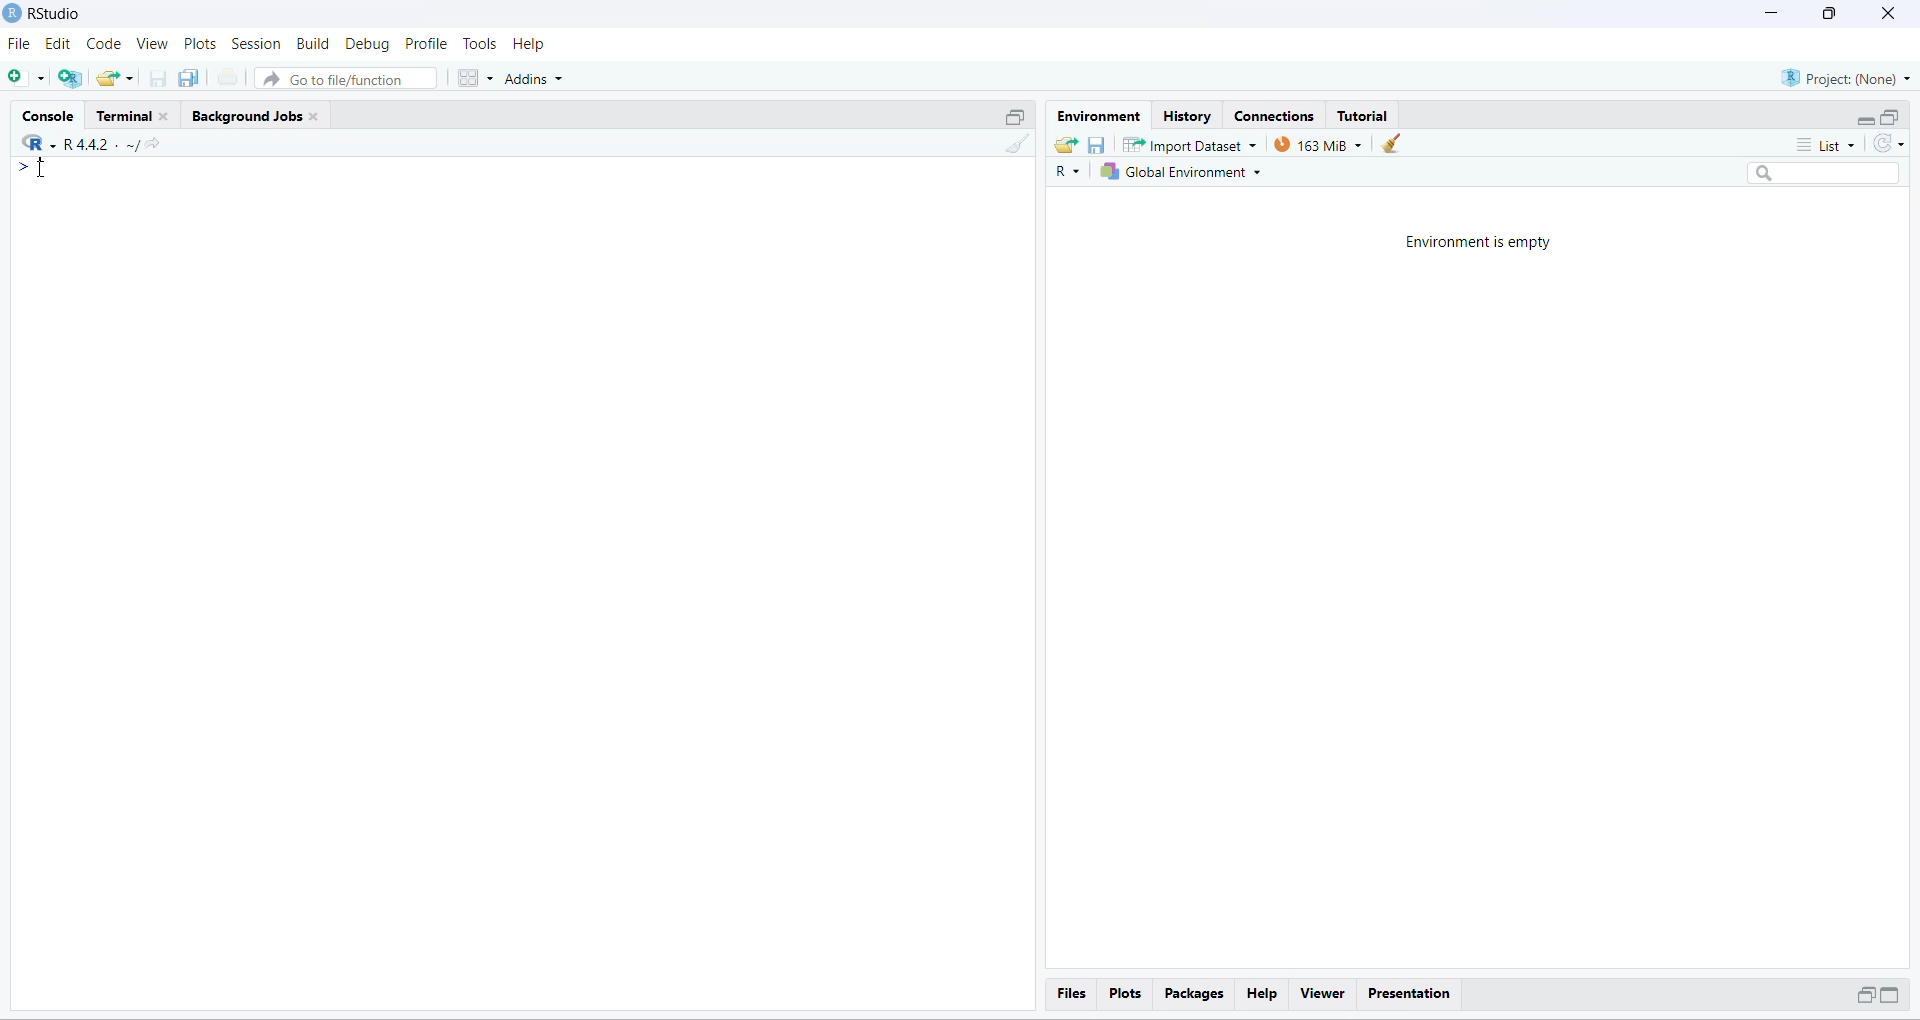 This screenshot has width=1920, height=1020. Describe the element at coordinates (1826, 174) in the screenshot. I see `search` at that location.